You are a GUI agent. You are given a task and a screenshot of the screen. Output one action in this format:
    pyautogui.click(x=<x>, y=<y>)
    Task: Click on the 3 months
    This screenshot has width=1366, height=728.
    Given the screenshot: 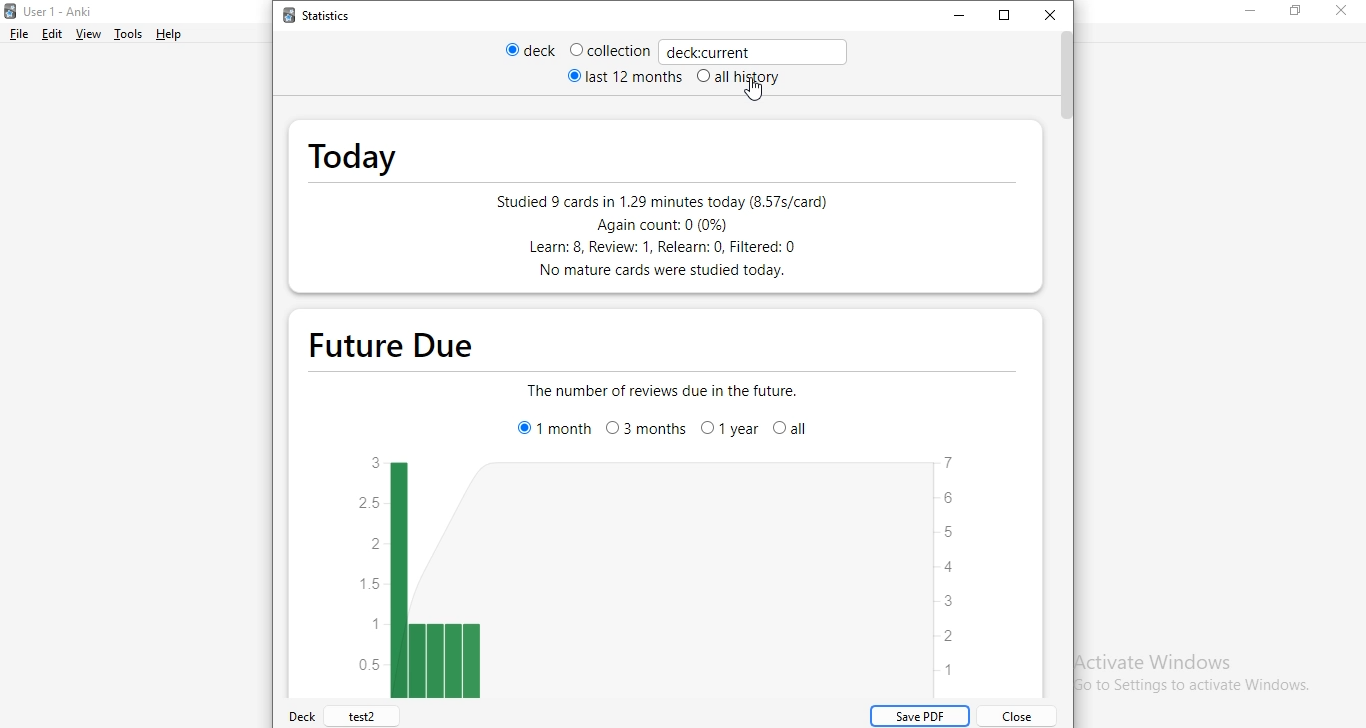 What is the action you would take?
    pyautogui.click(x=647, y=433)
    